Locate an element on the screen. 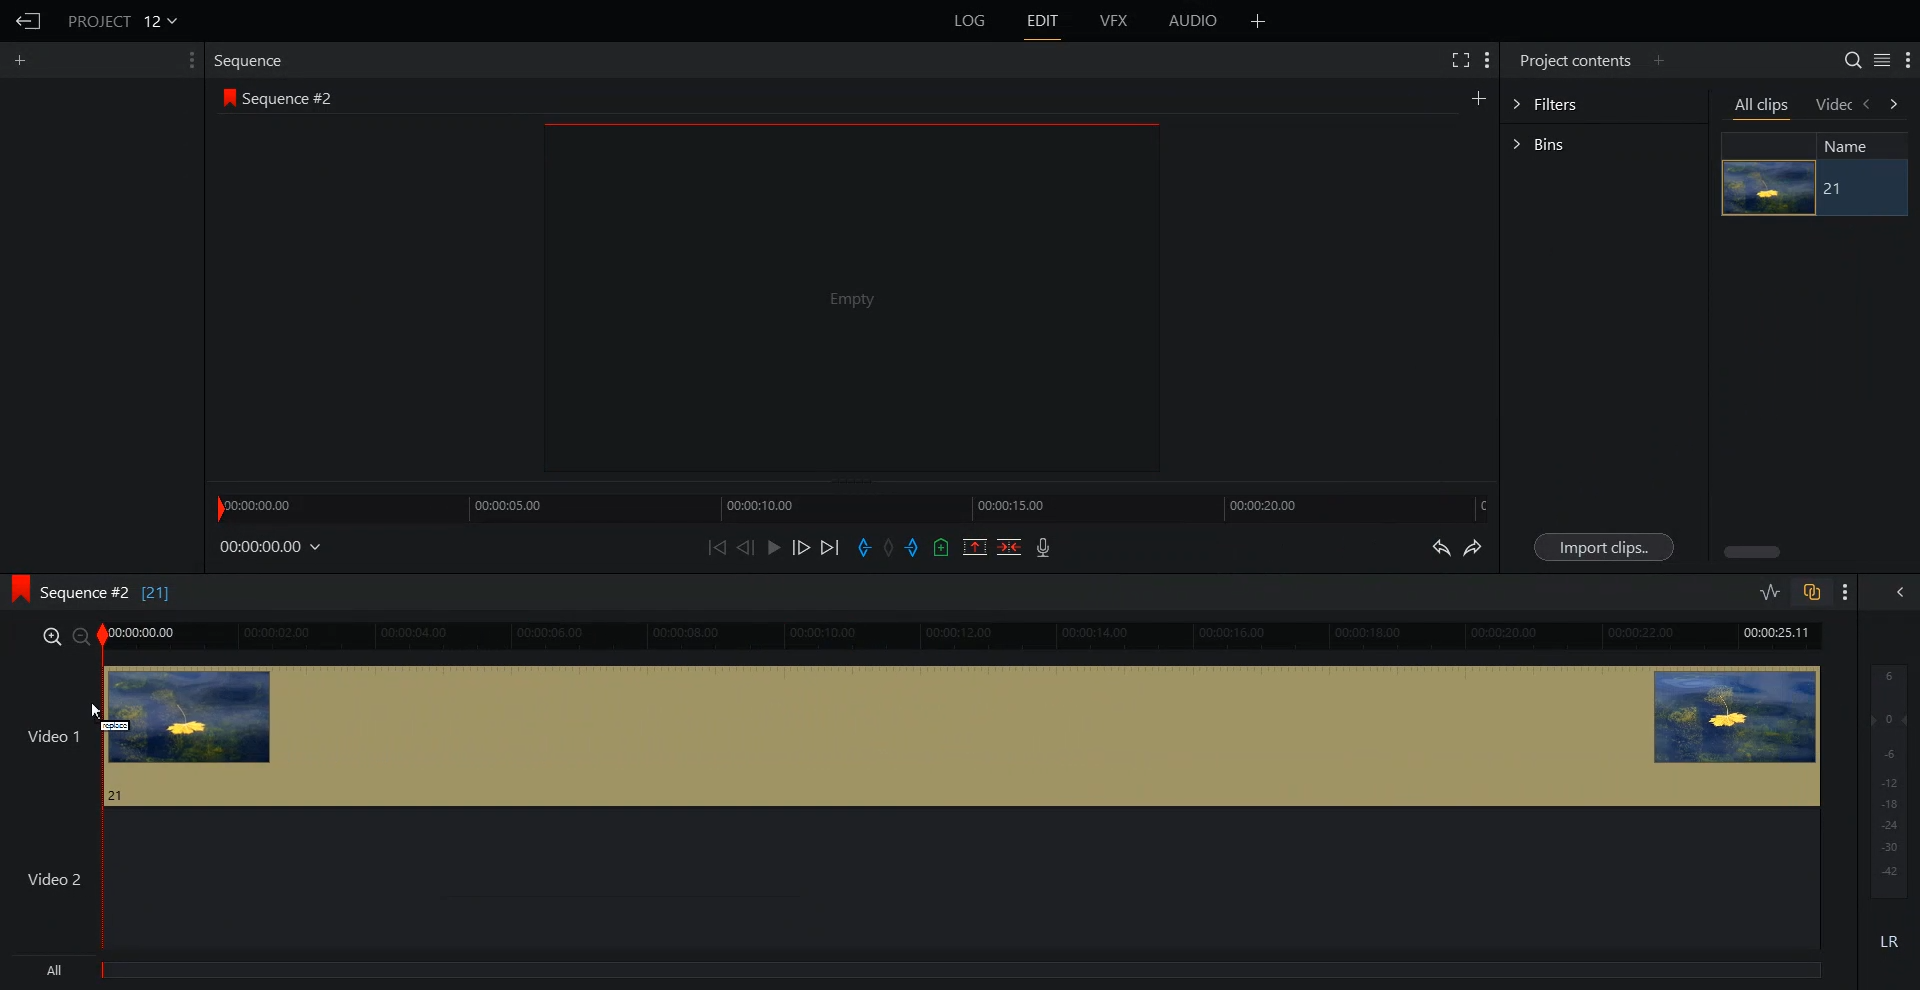  All is located at coordinates (923, 973).